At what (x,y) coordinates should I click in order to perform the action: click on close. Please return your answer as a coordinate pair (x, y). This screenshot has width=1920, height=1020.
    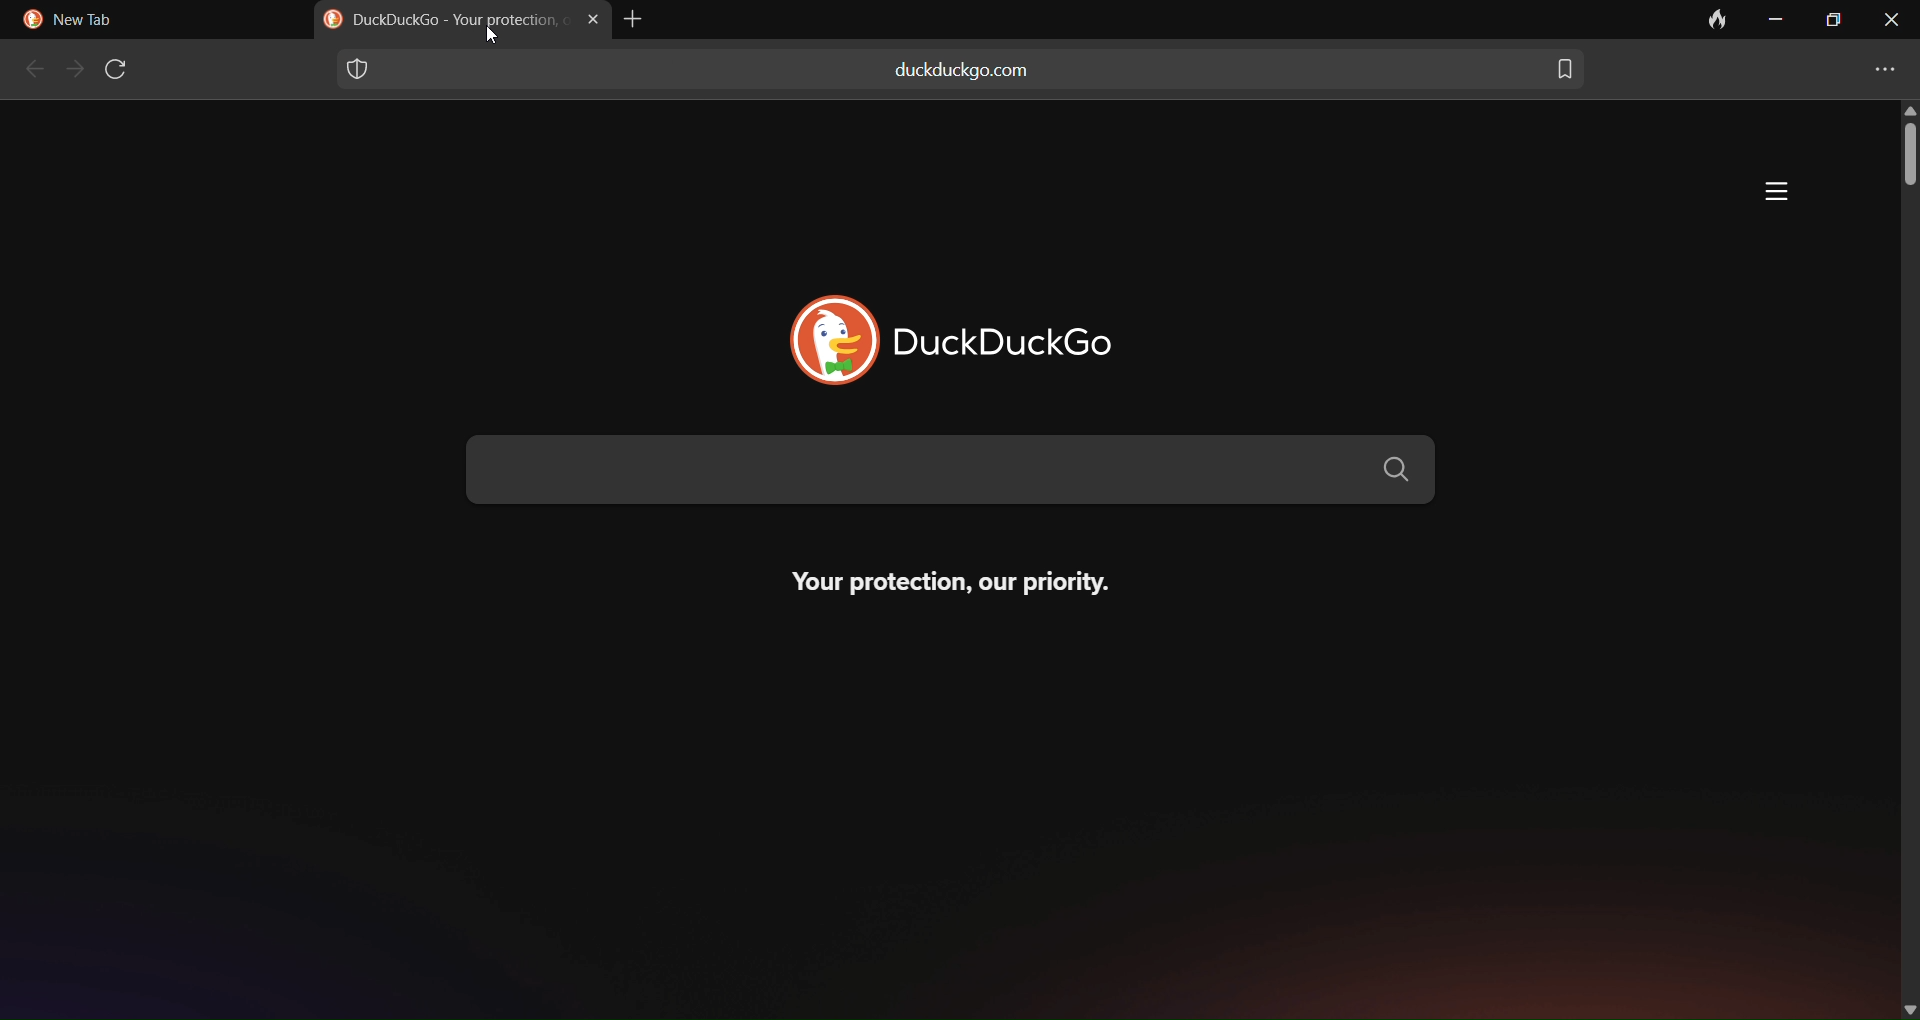
    Looking at the image, I should click on (1892, 21).